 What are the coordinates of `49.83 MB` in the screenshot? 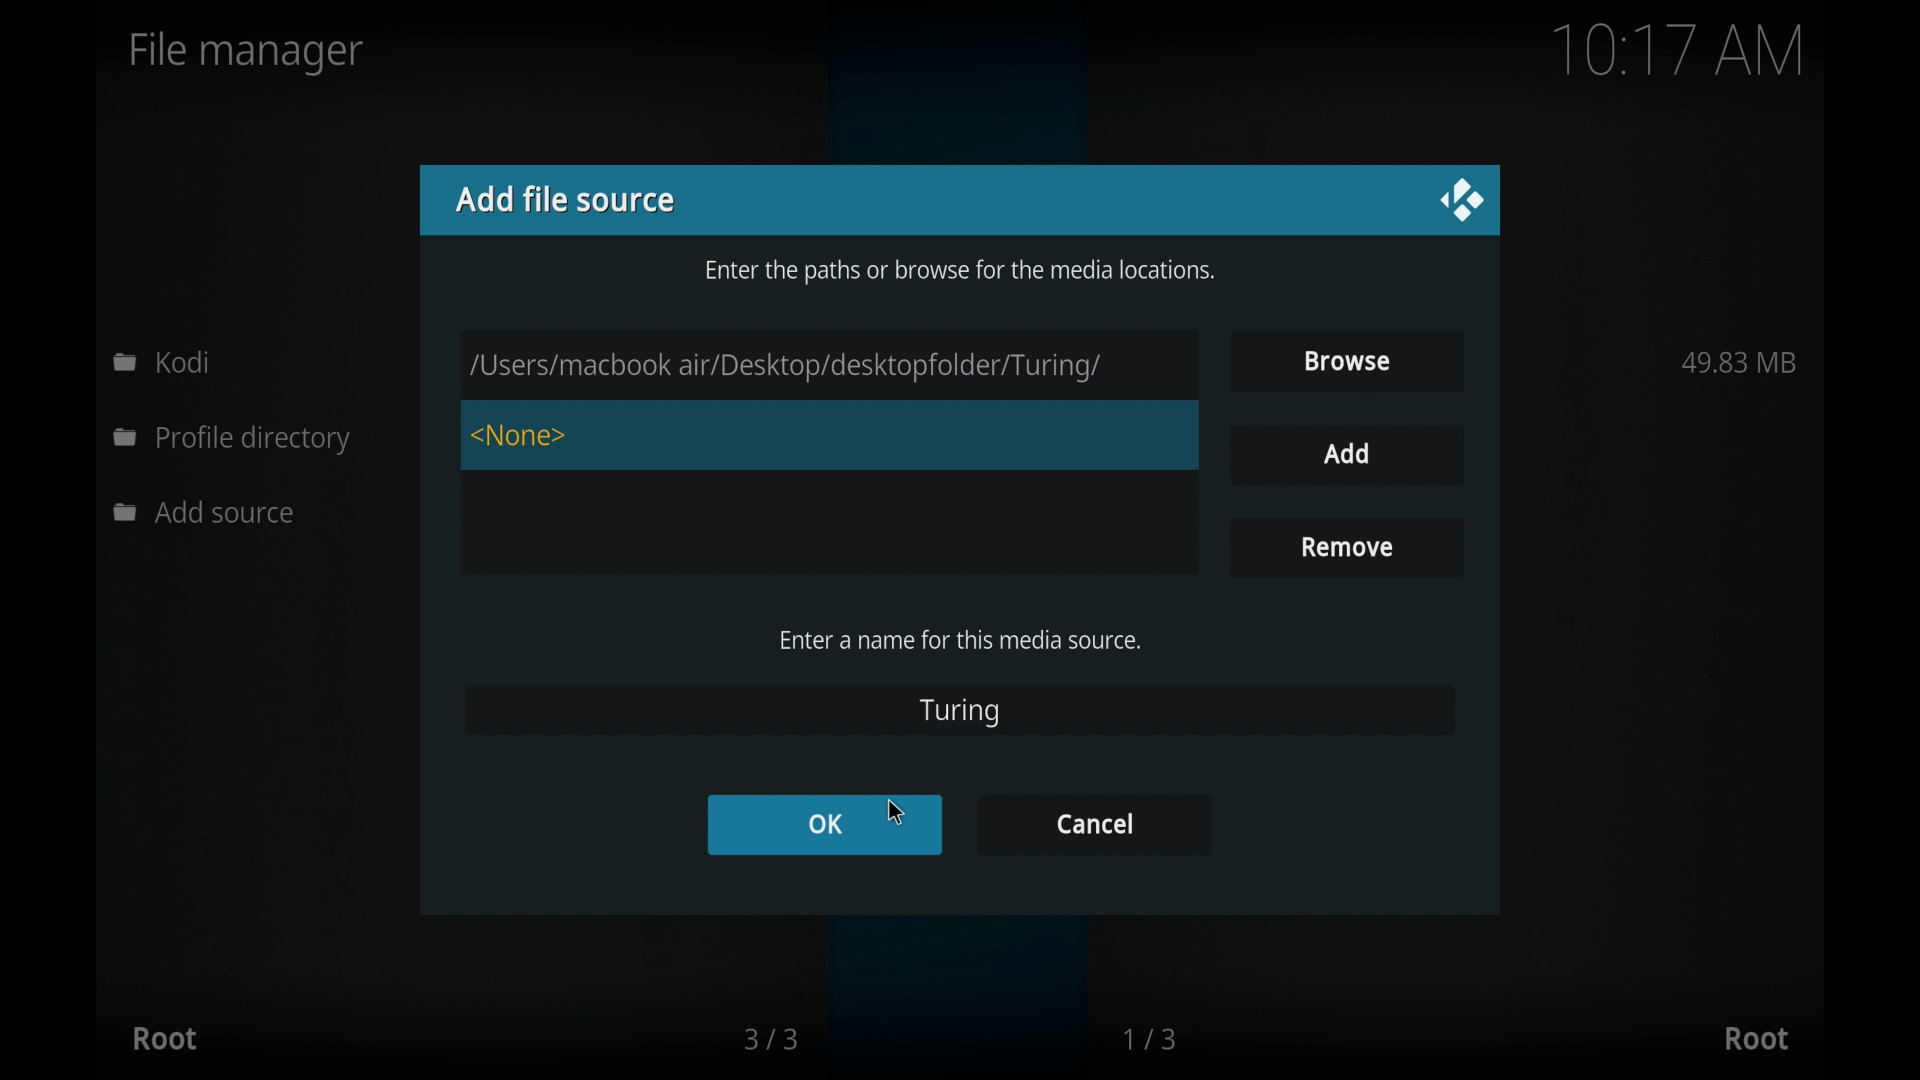 It's located at (1739, 362).